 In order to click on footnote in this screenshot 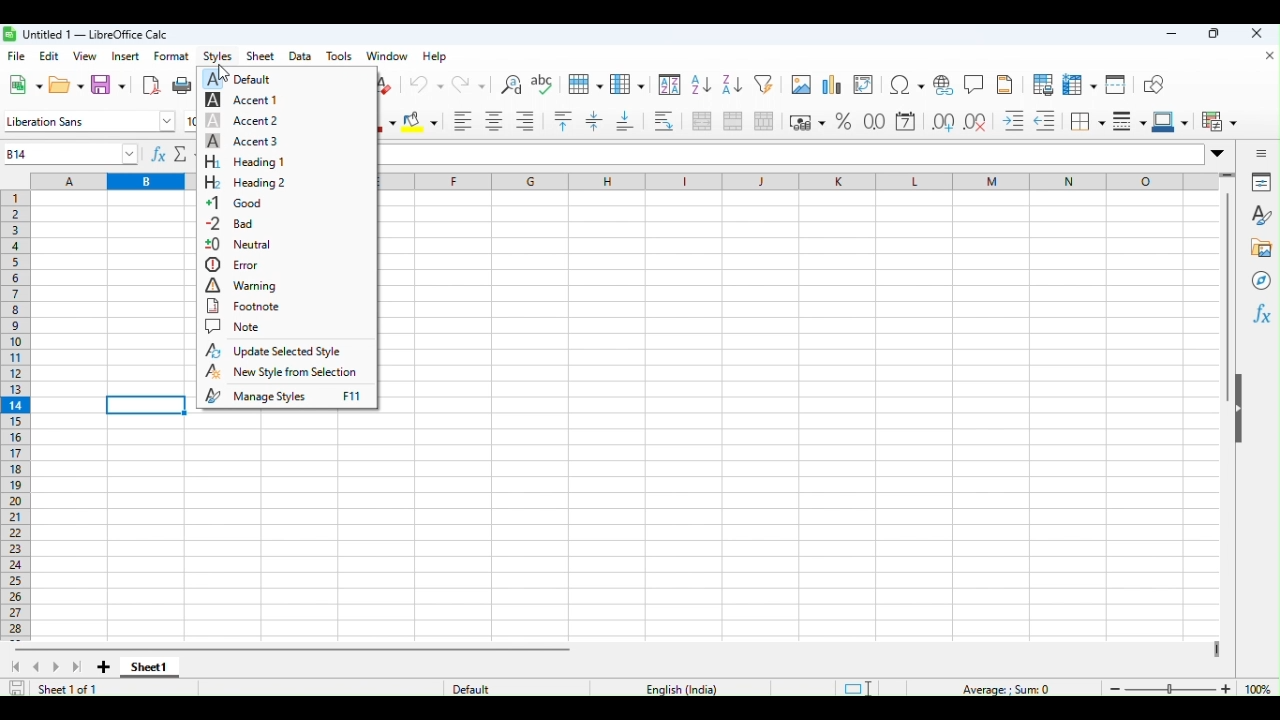, I will do `click(244, 306)`.